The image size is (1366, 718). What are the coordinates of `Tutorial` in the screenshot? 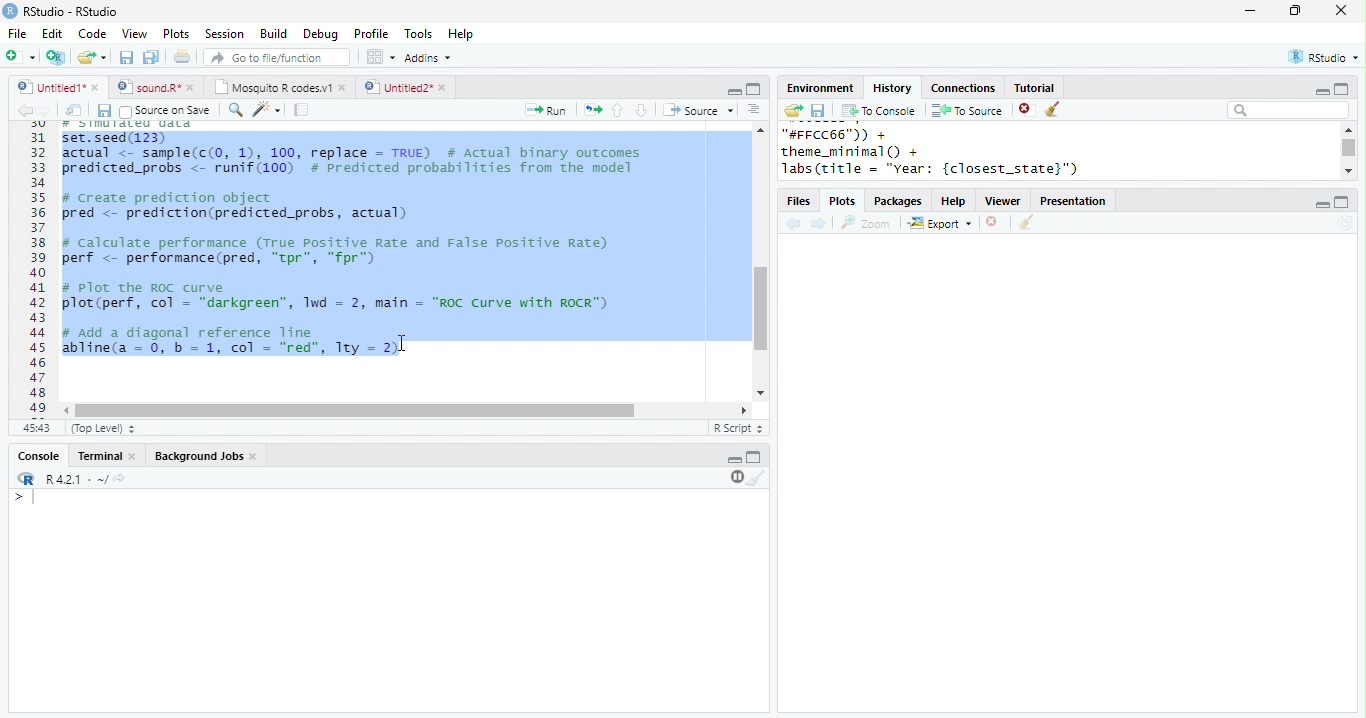 It's located at (1033, 87).